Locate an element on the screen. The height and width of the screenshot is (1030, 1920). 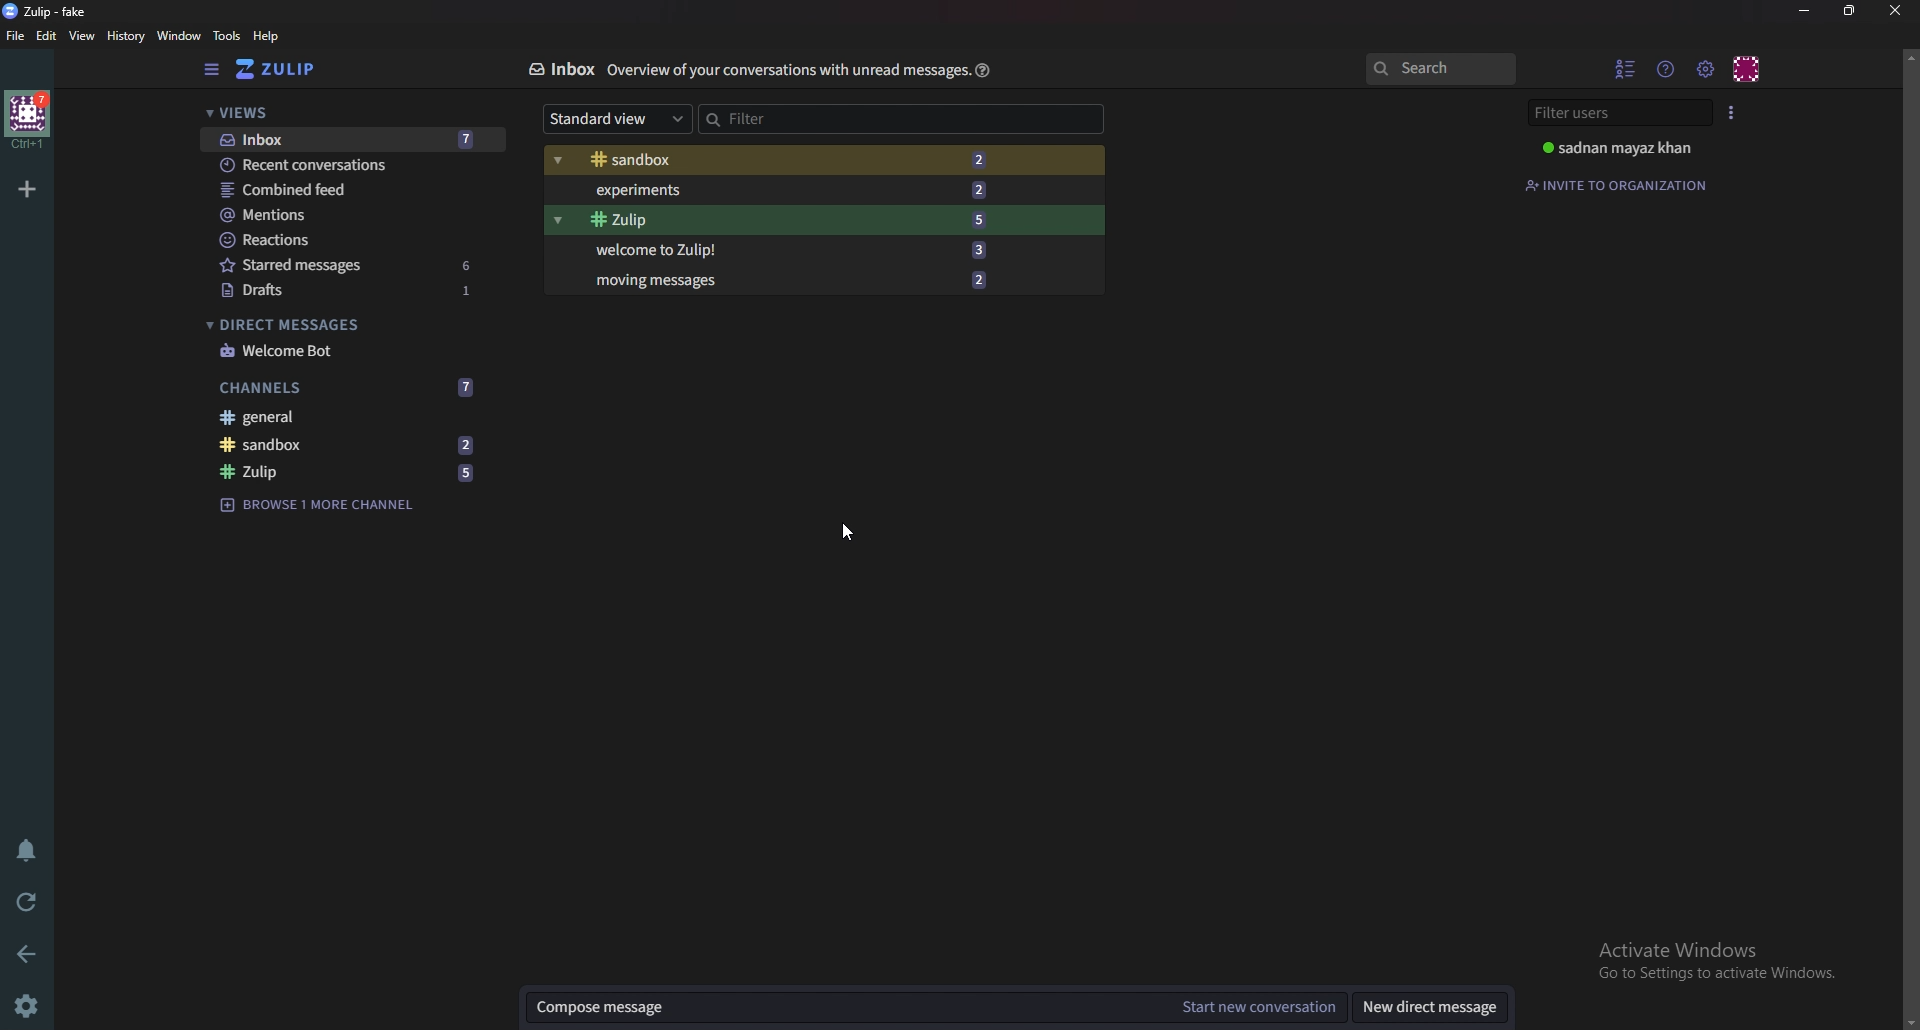
# Zulip is located at coordinates (679, 221).